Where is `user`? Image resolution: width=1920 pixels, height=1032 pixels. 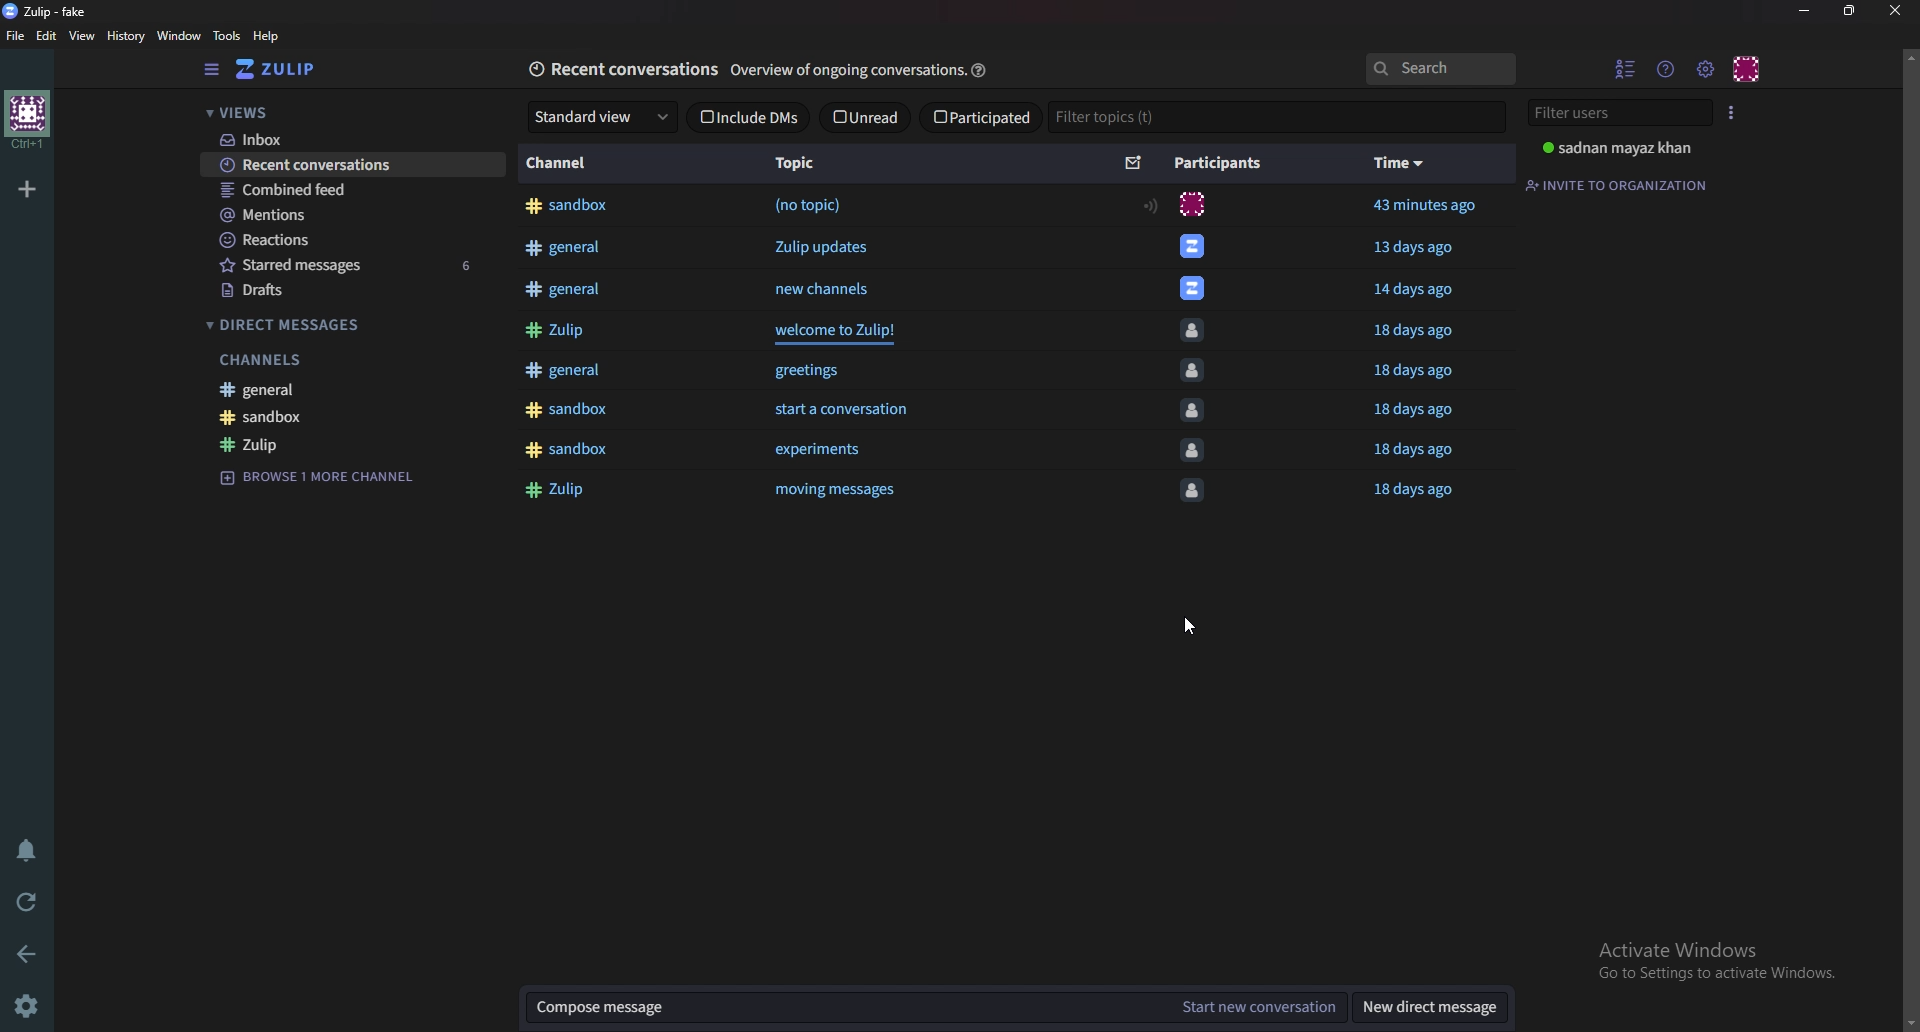
user is located at coordinates (1616, 148).